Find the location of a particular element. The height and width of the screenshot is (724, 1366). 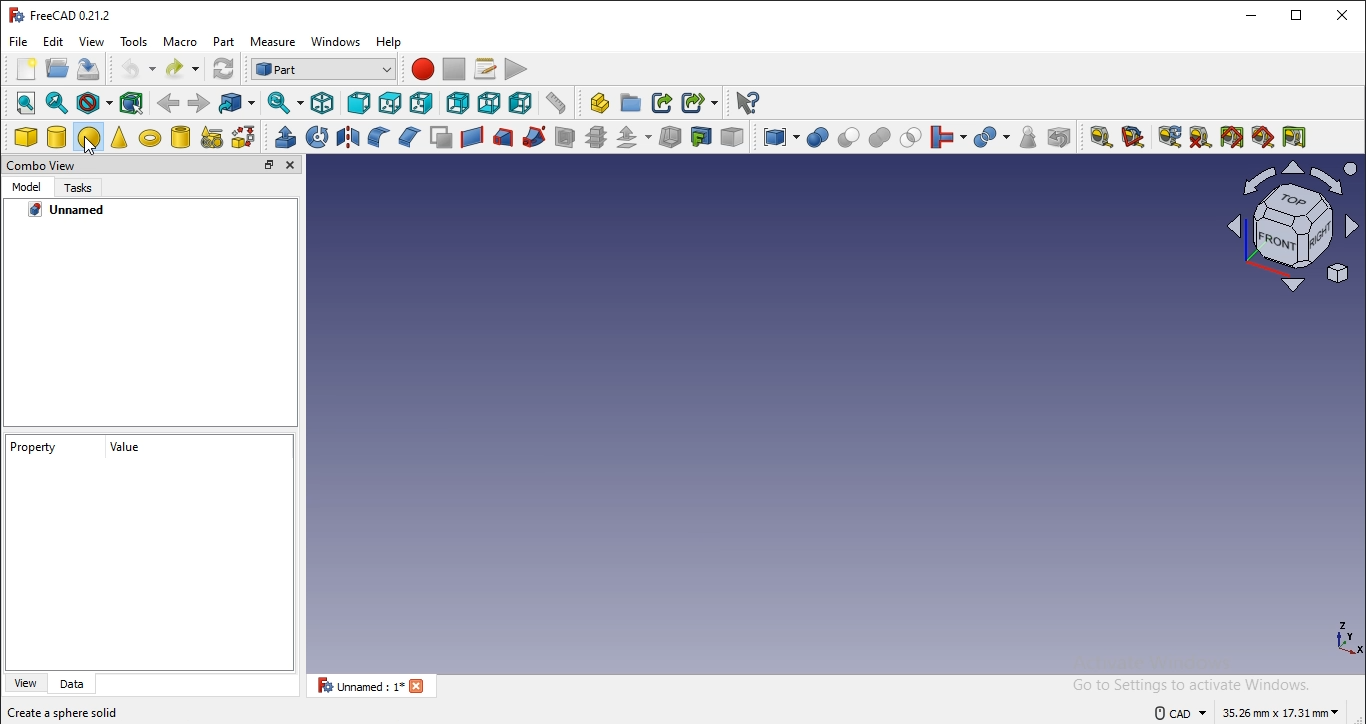

refresh is located at coordinates (1170, 136).